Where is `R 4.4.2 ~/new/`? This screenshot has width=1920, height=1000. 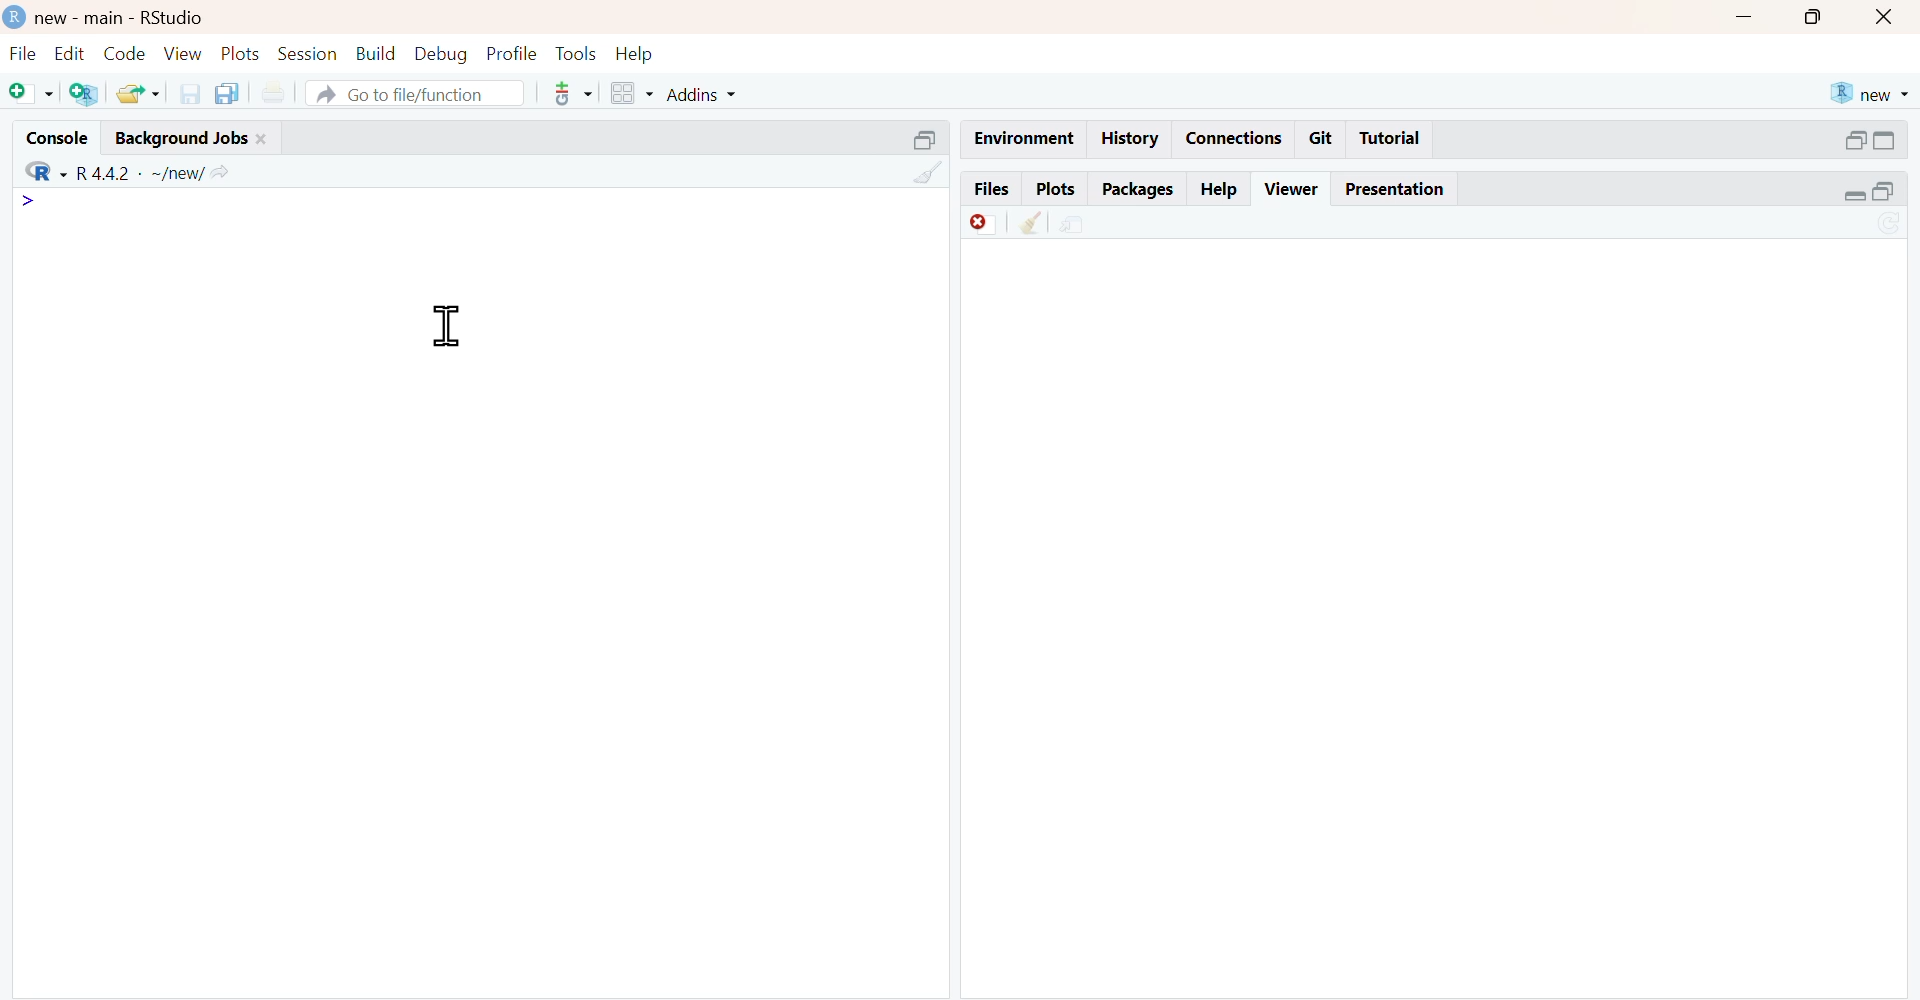
R 4.4.2 ~/new/ is located at coordinates (141, 174).